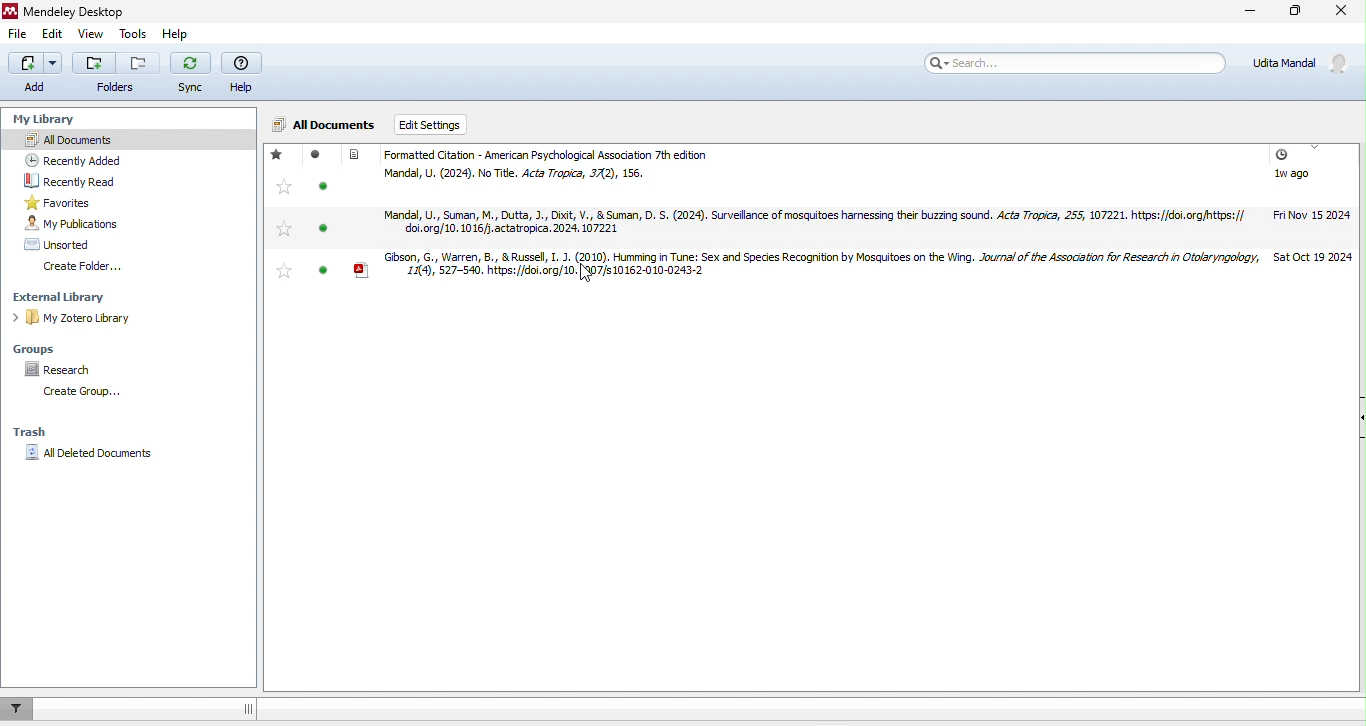  What do you see at coordinates (88, 224) in the screenshot?
I see `my publications` at bounding box center [88, 224].